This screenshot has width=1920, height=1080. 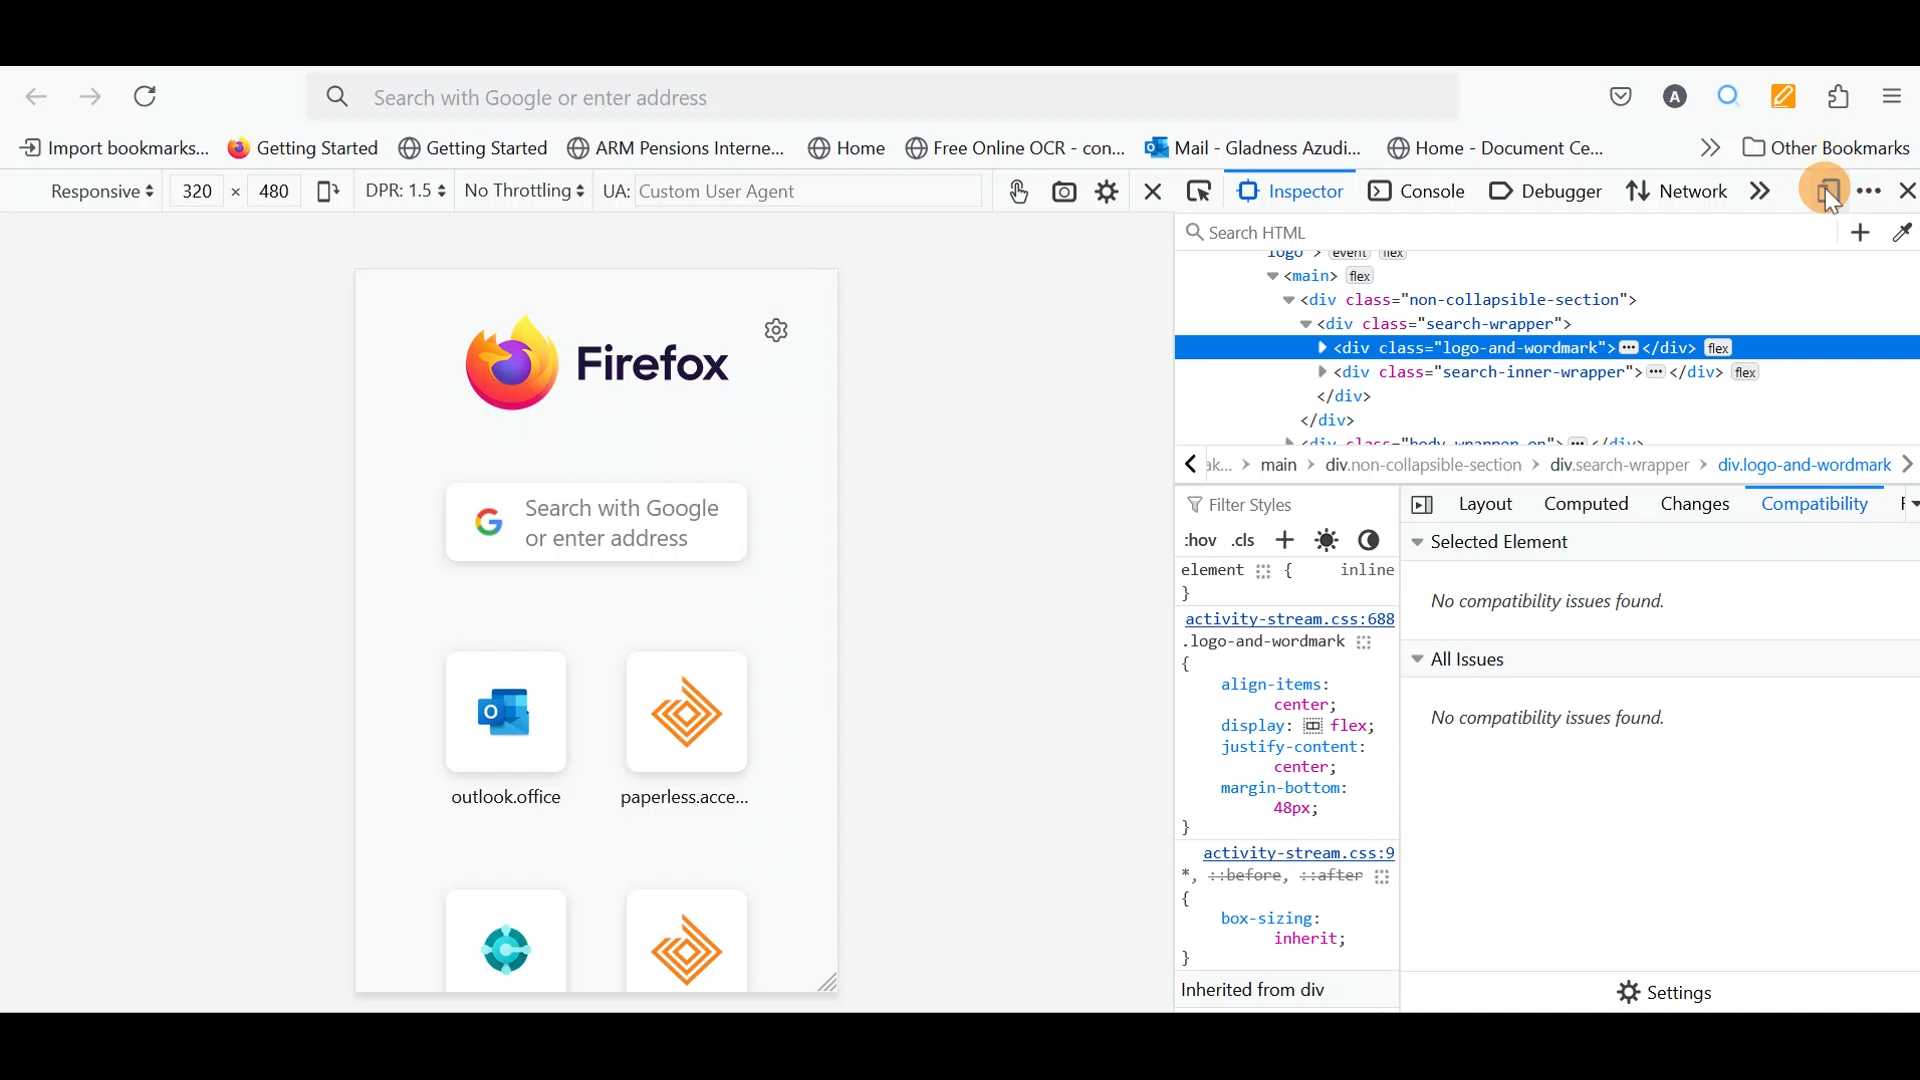 I want to click on Go forward one page, so click(x=89, y=93).